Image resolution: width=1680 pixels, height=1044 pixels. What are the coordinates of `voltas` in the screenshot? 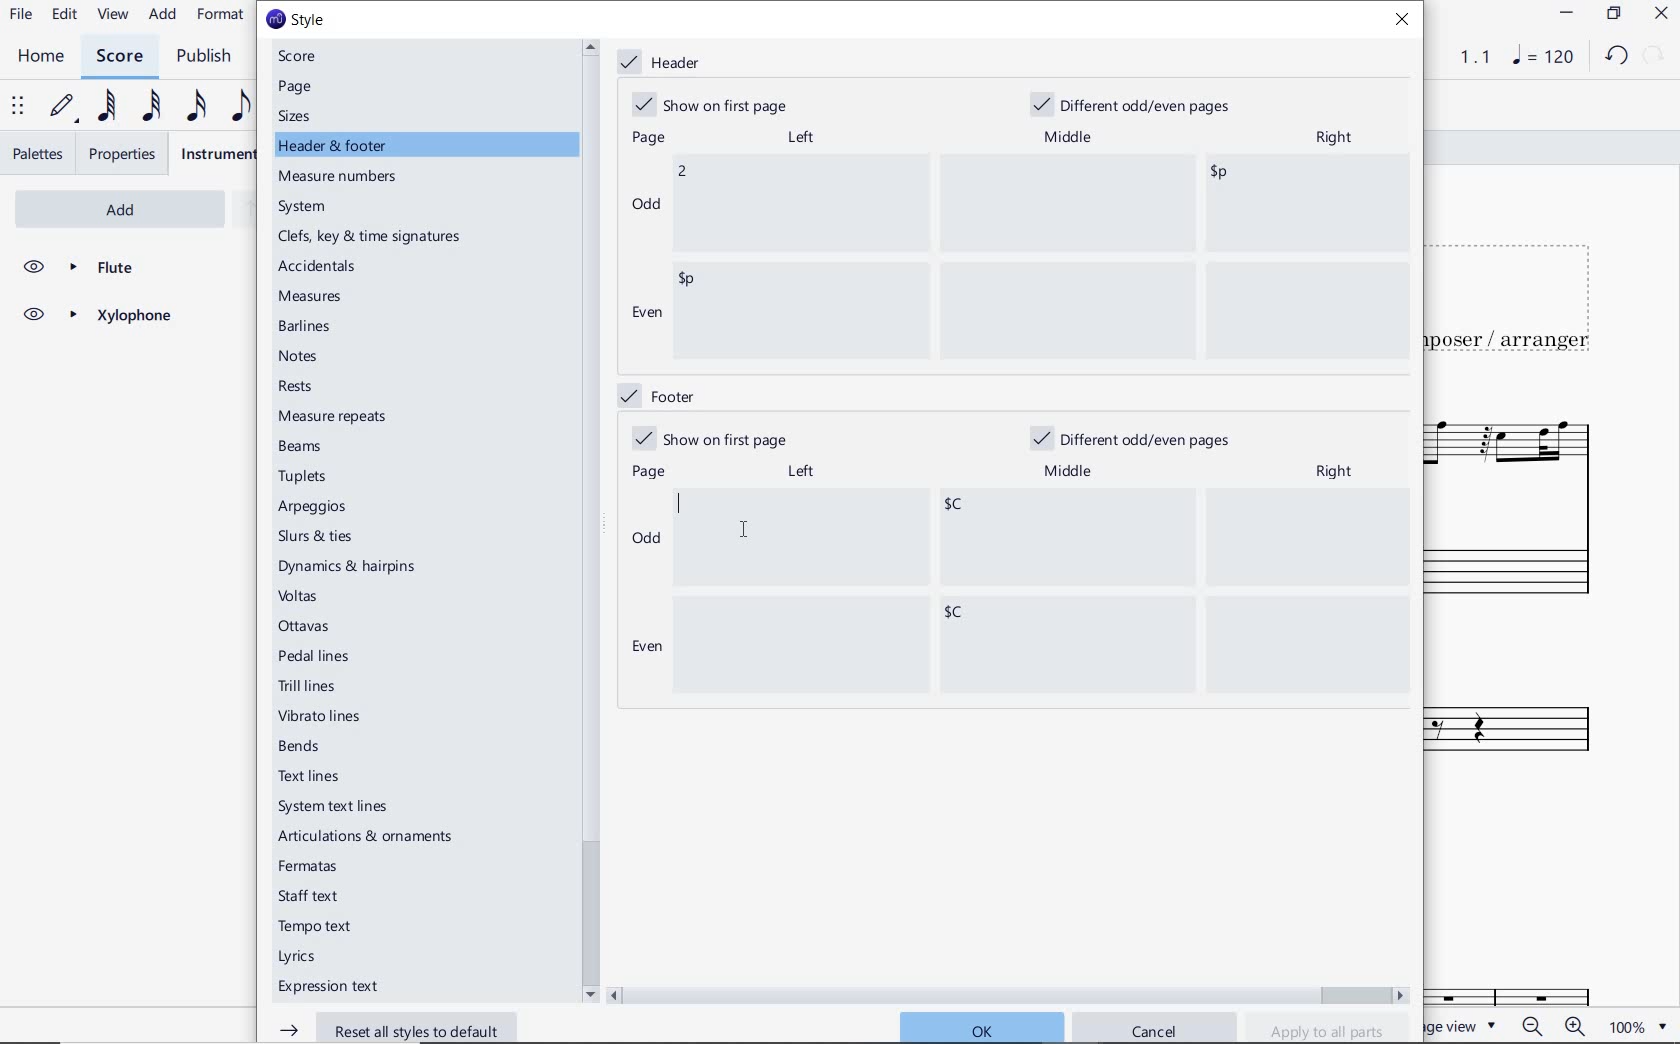 It's located at (299, 596).